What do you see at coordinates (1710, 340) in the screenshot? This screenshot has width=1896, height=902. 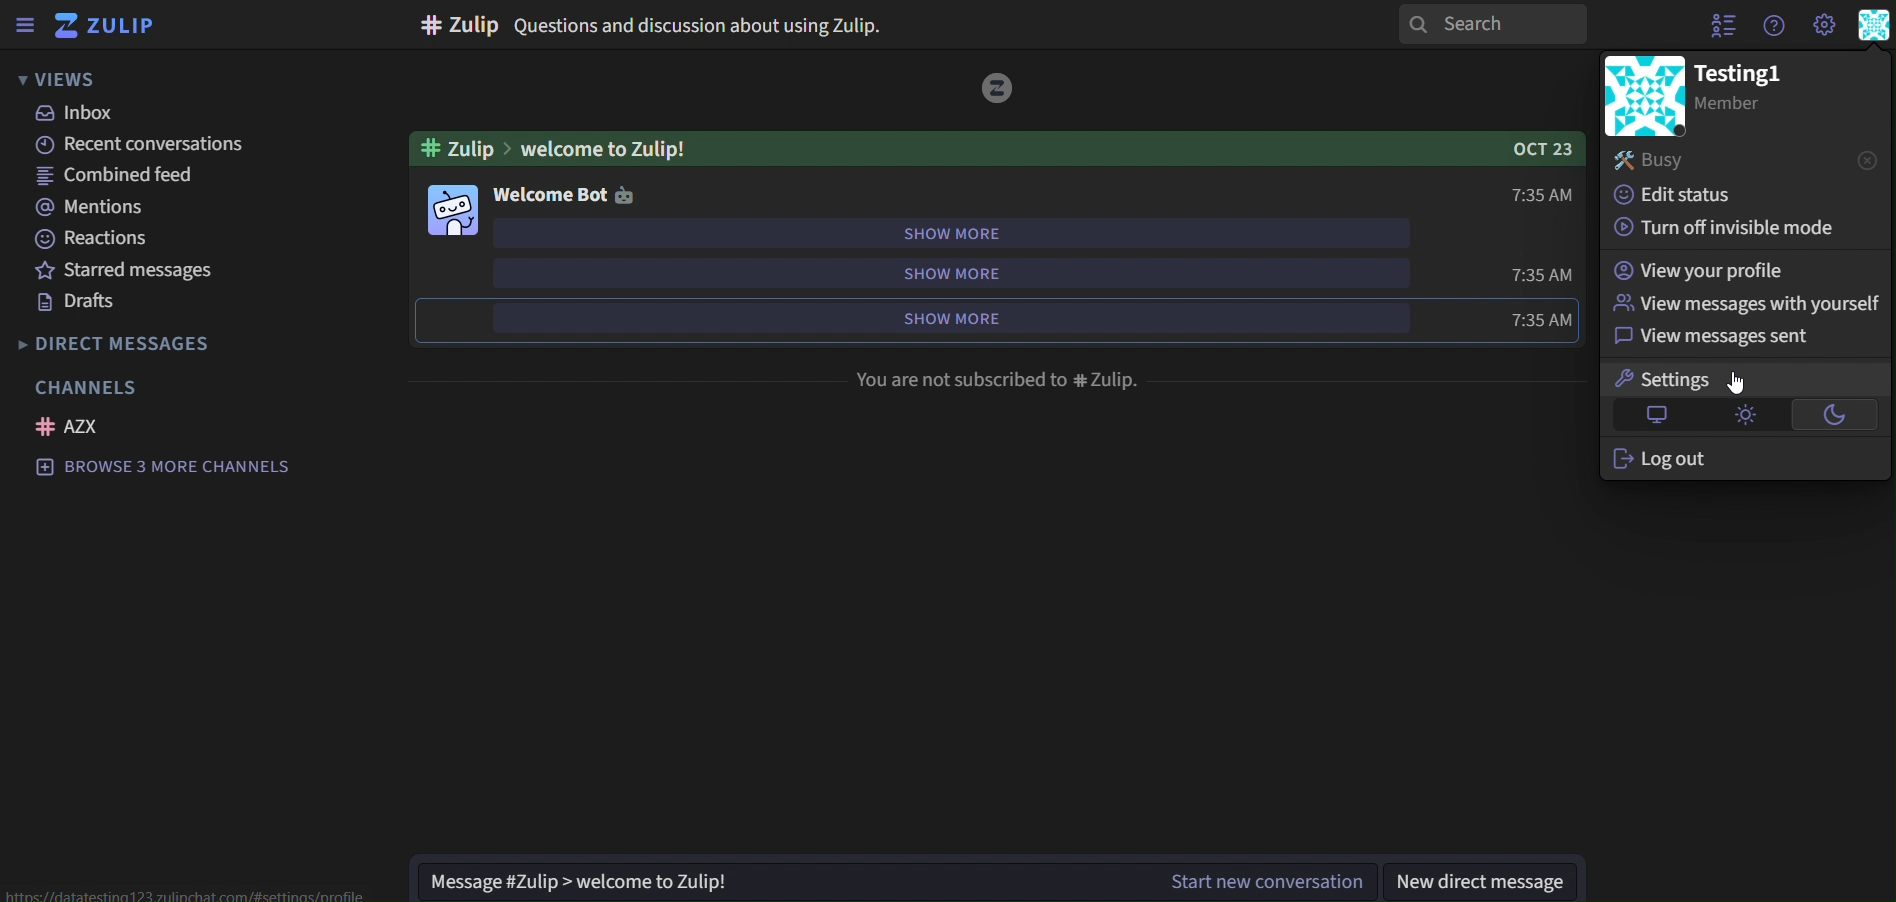 I see `view message sent` at bounding box center [1710, 340].